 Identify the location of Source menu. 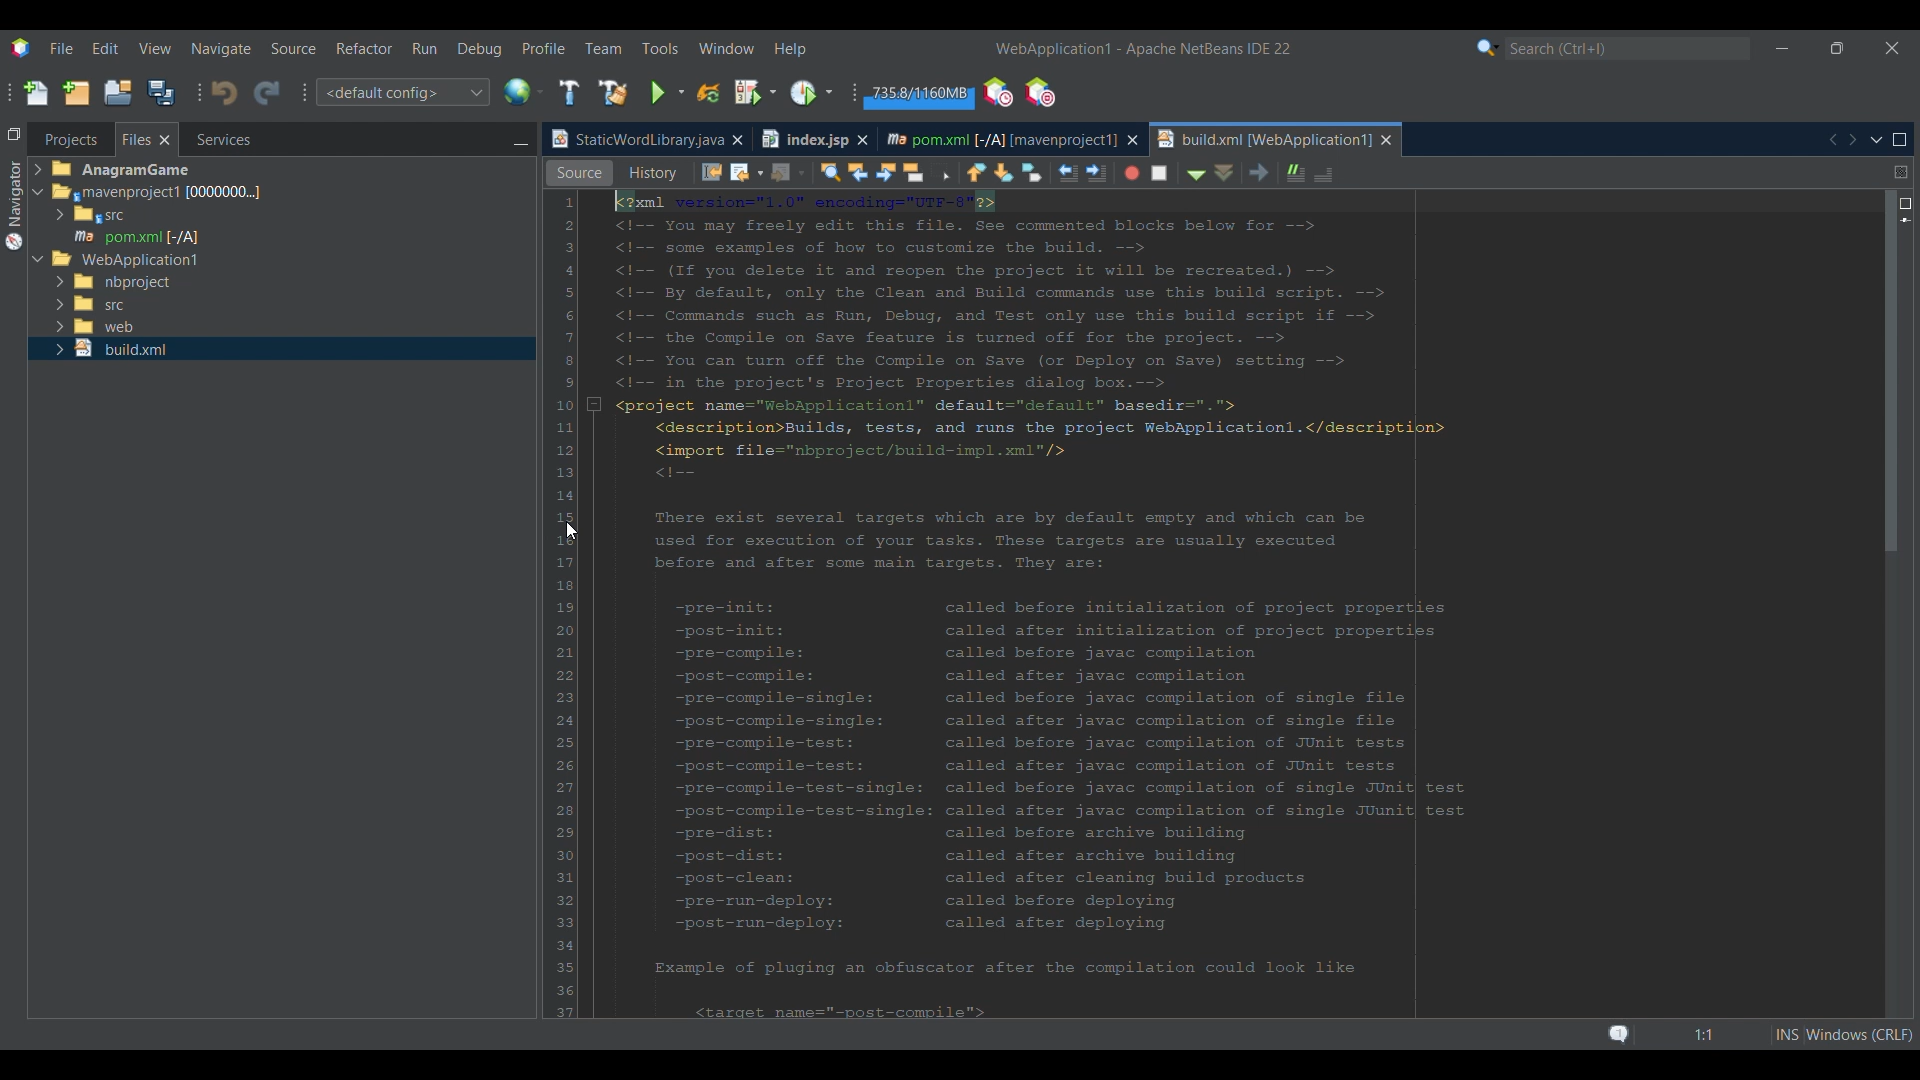
(294, 49).